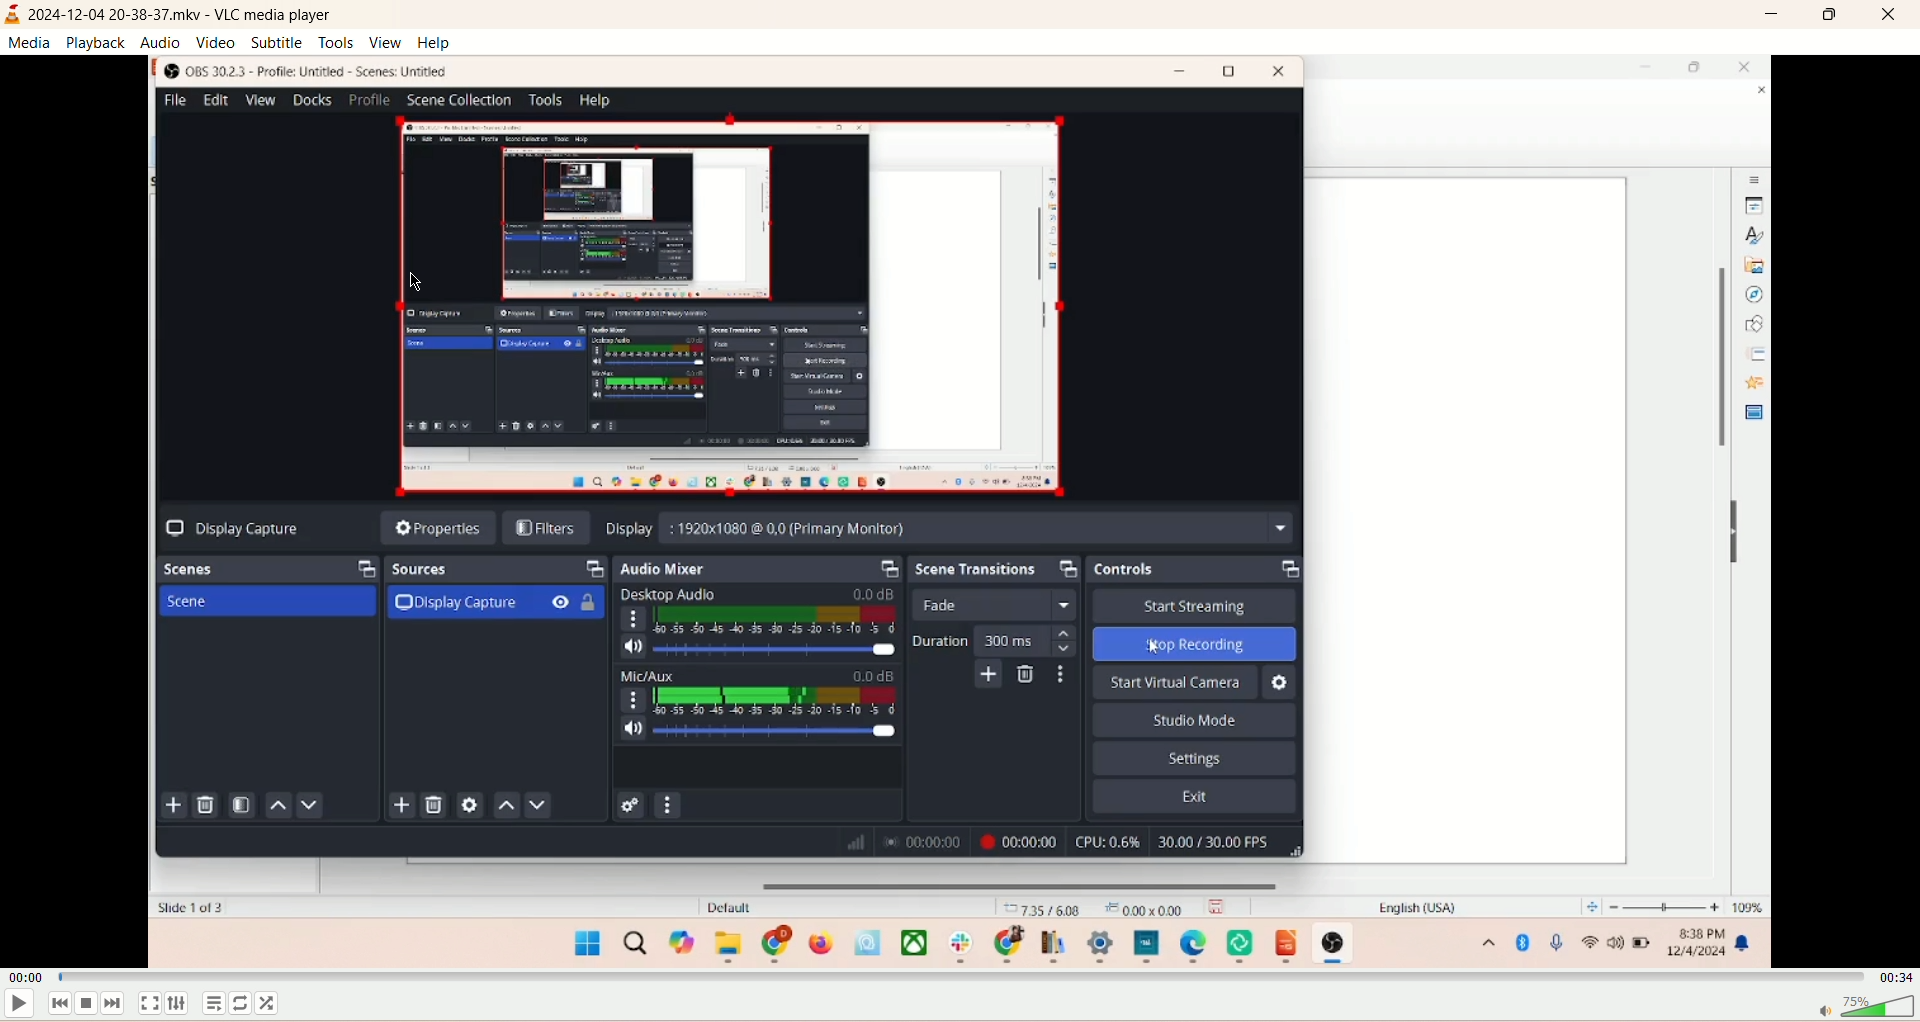  Describe the element at coordinates (1771, 15) in the screenshot. I see `minimize` at that location.